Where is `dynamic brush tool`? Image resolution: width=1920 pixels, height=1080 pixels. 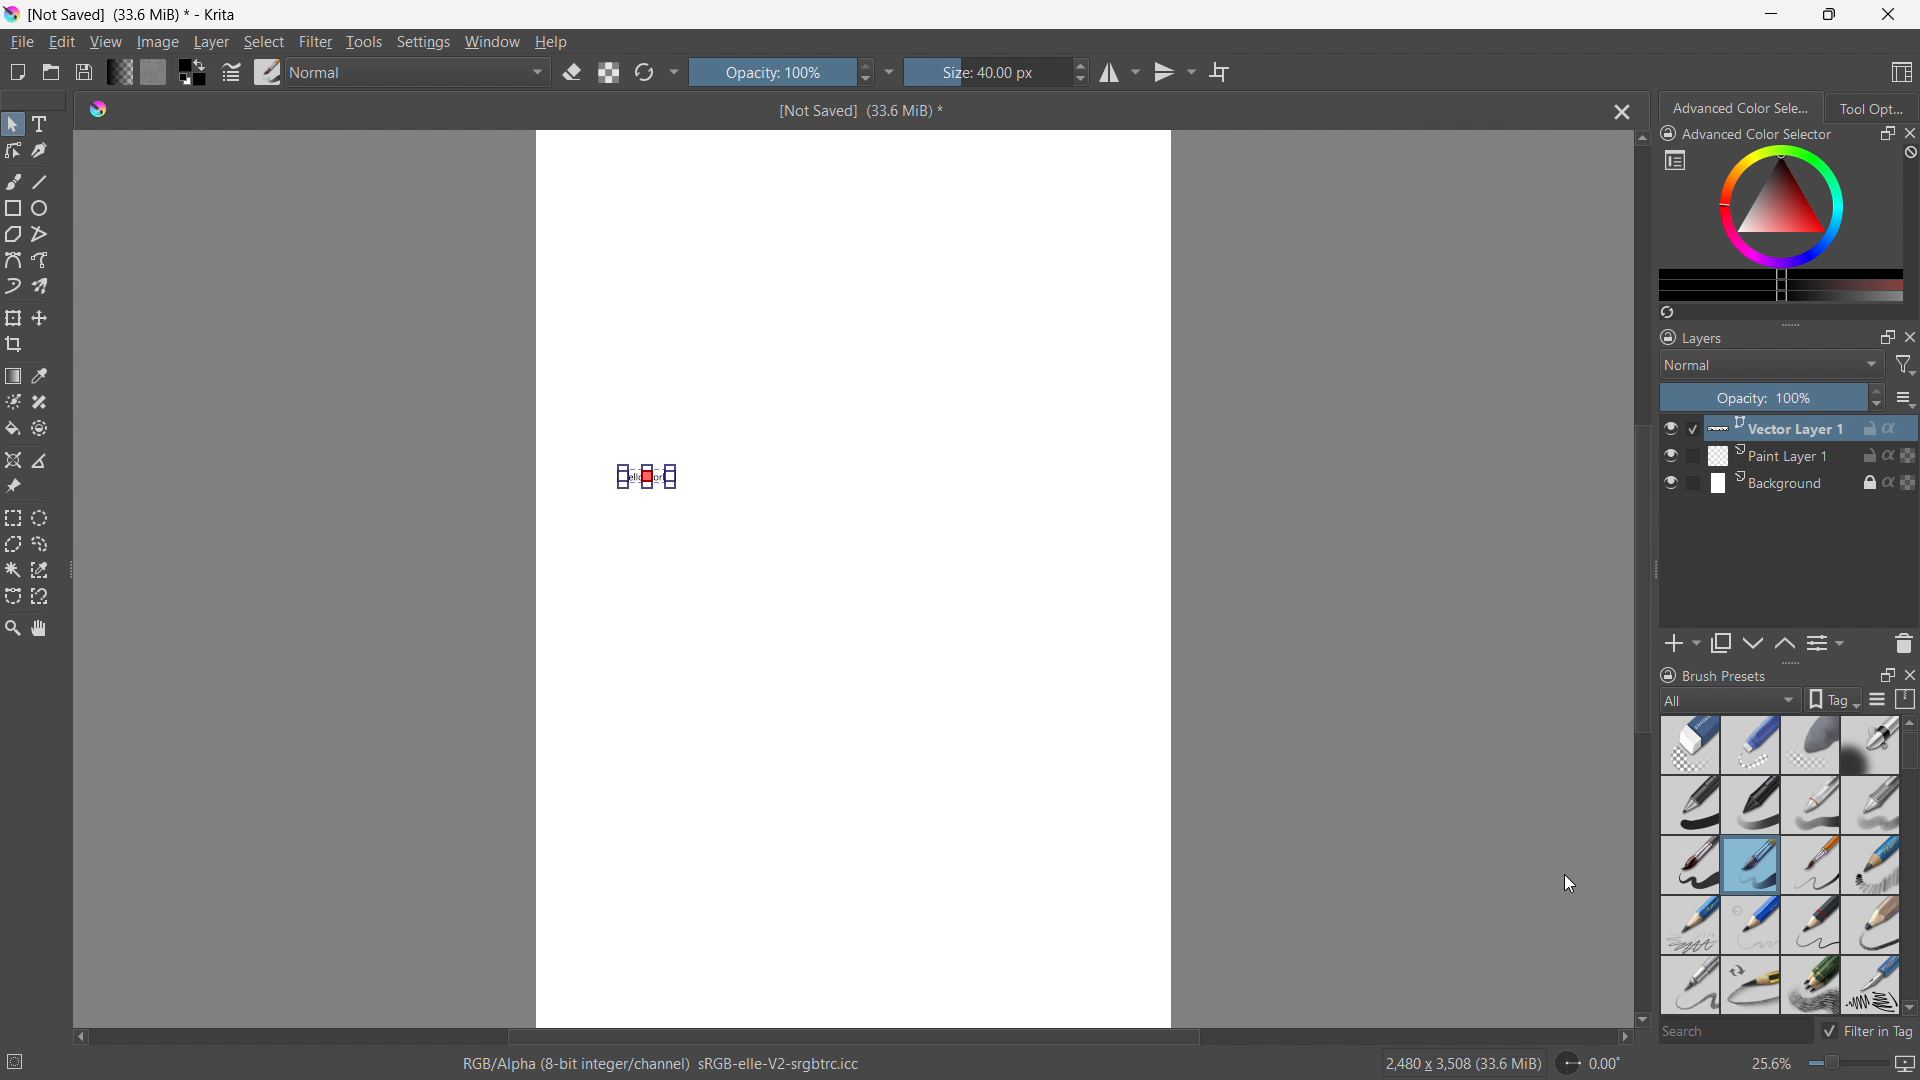
dynamic brush tool is located at coordinates (13, 287).